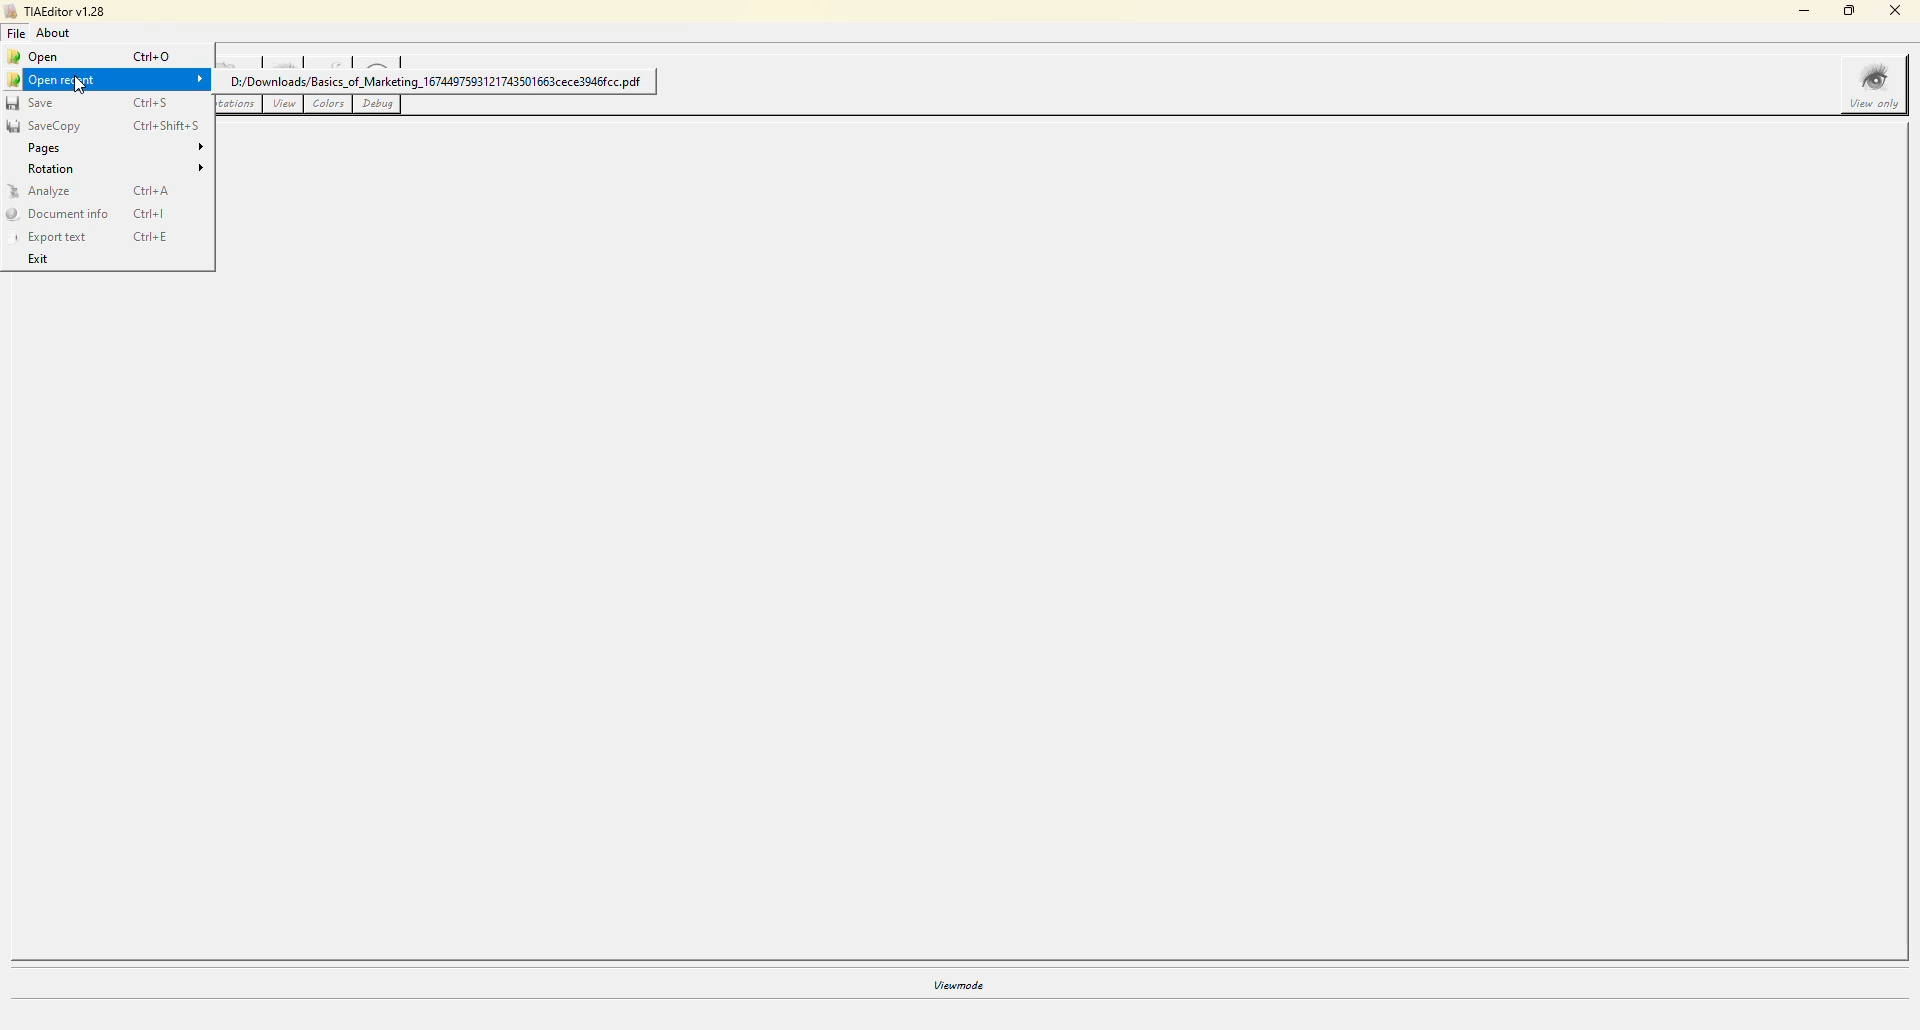 This screenshot has height=1030, width=1920. Describe the element at coordinates (34, 57) in the screenshot. I see `open` at that location.